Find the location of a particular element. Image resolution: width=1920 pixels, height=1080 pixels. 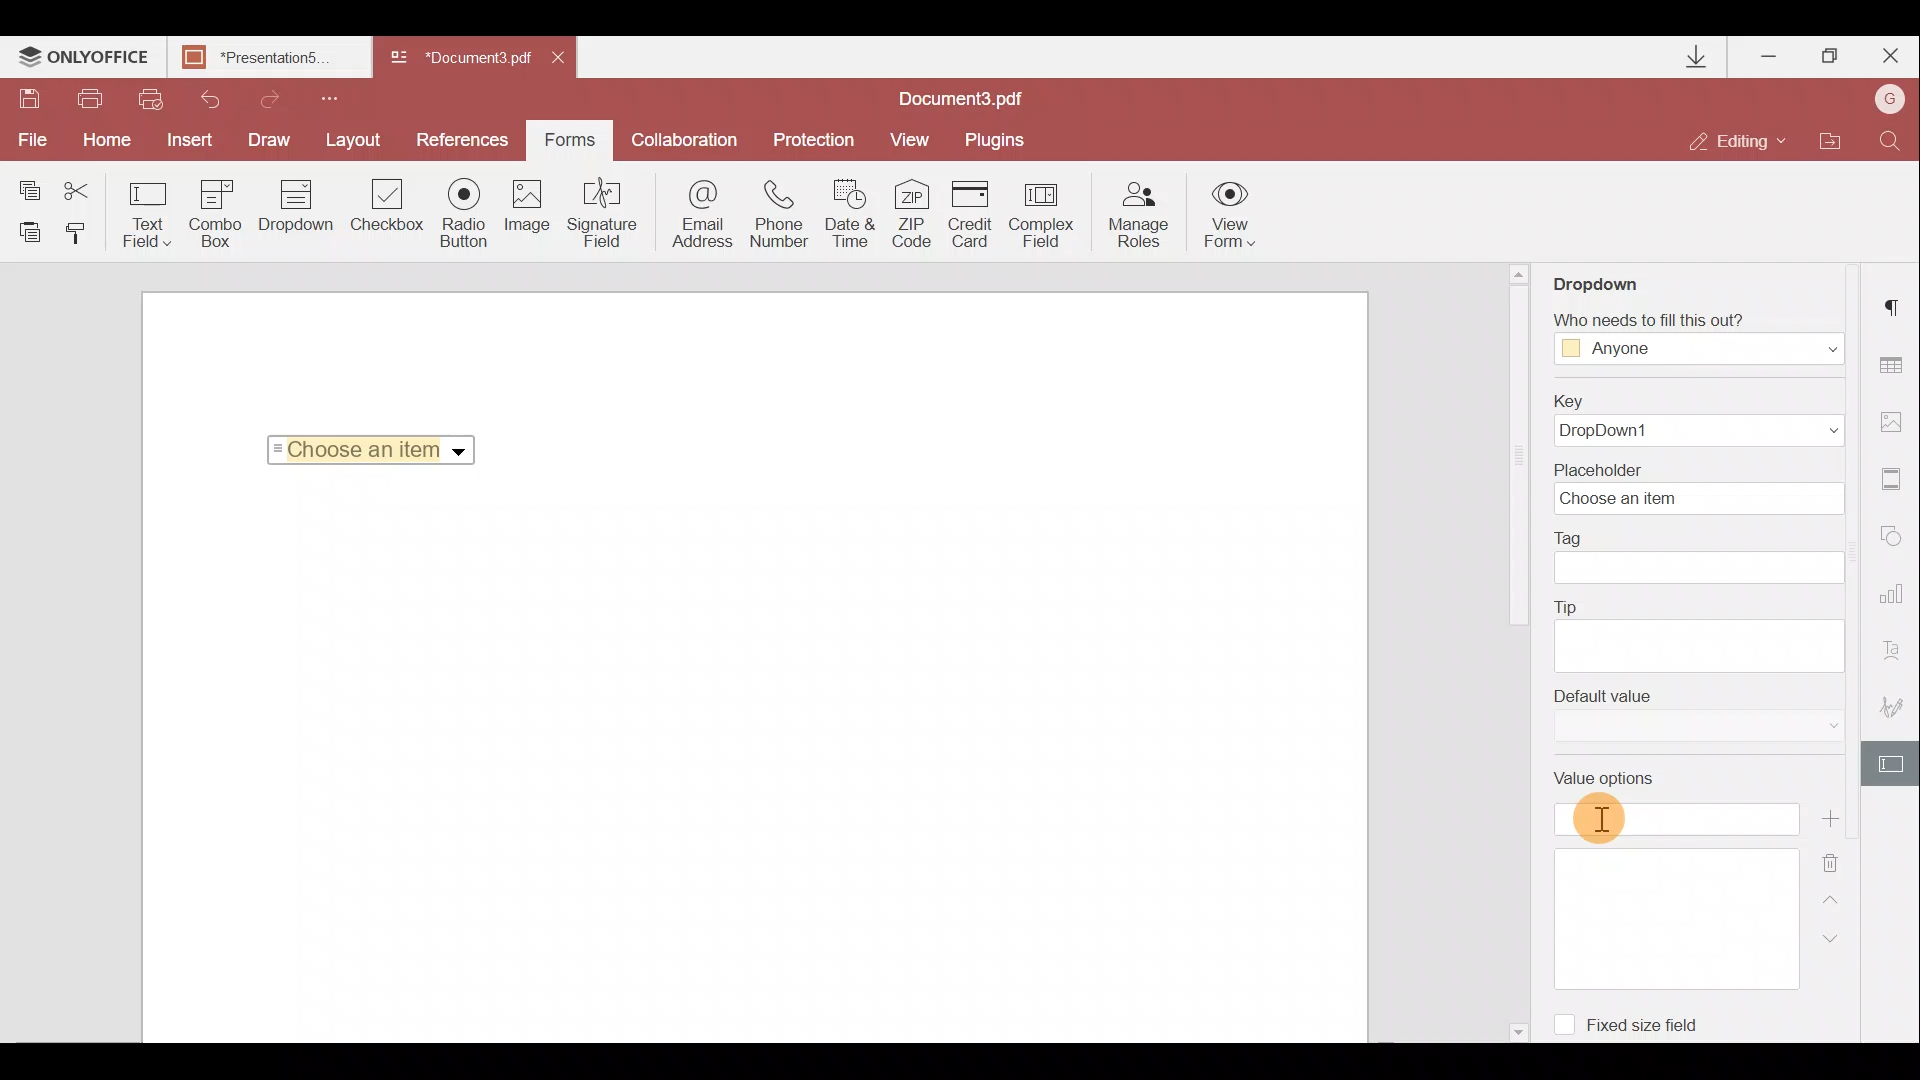

References is located at coordinates (466, 138).